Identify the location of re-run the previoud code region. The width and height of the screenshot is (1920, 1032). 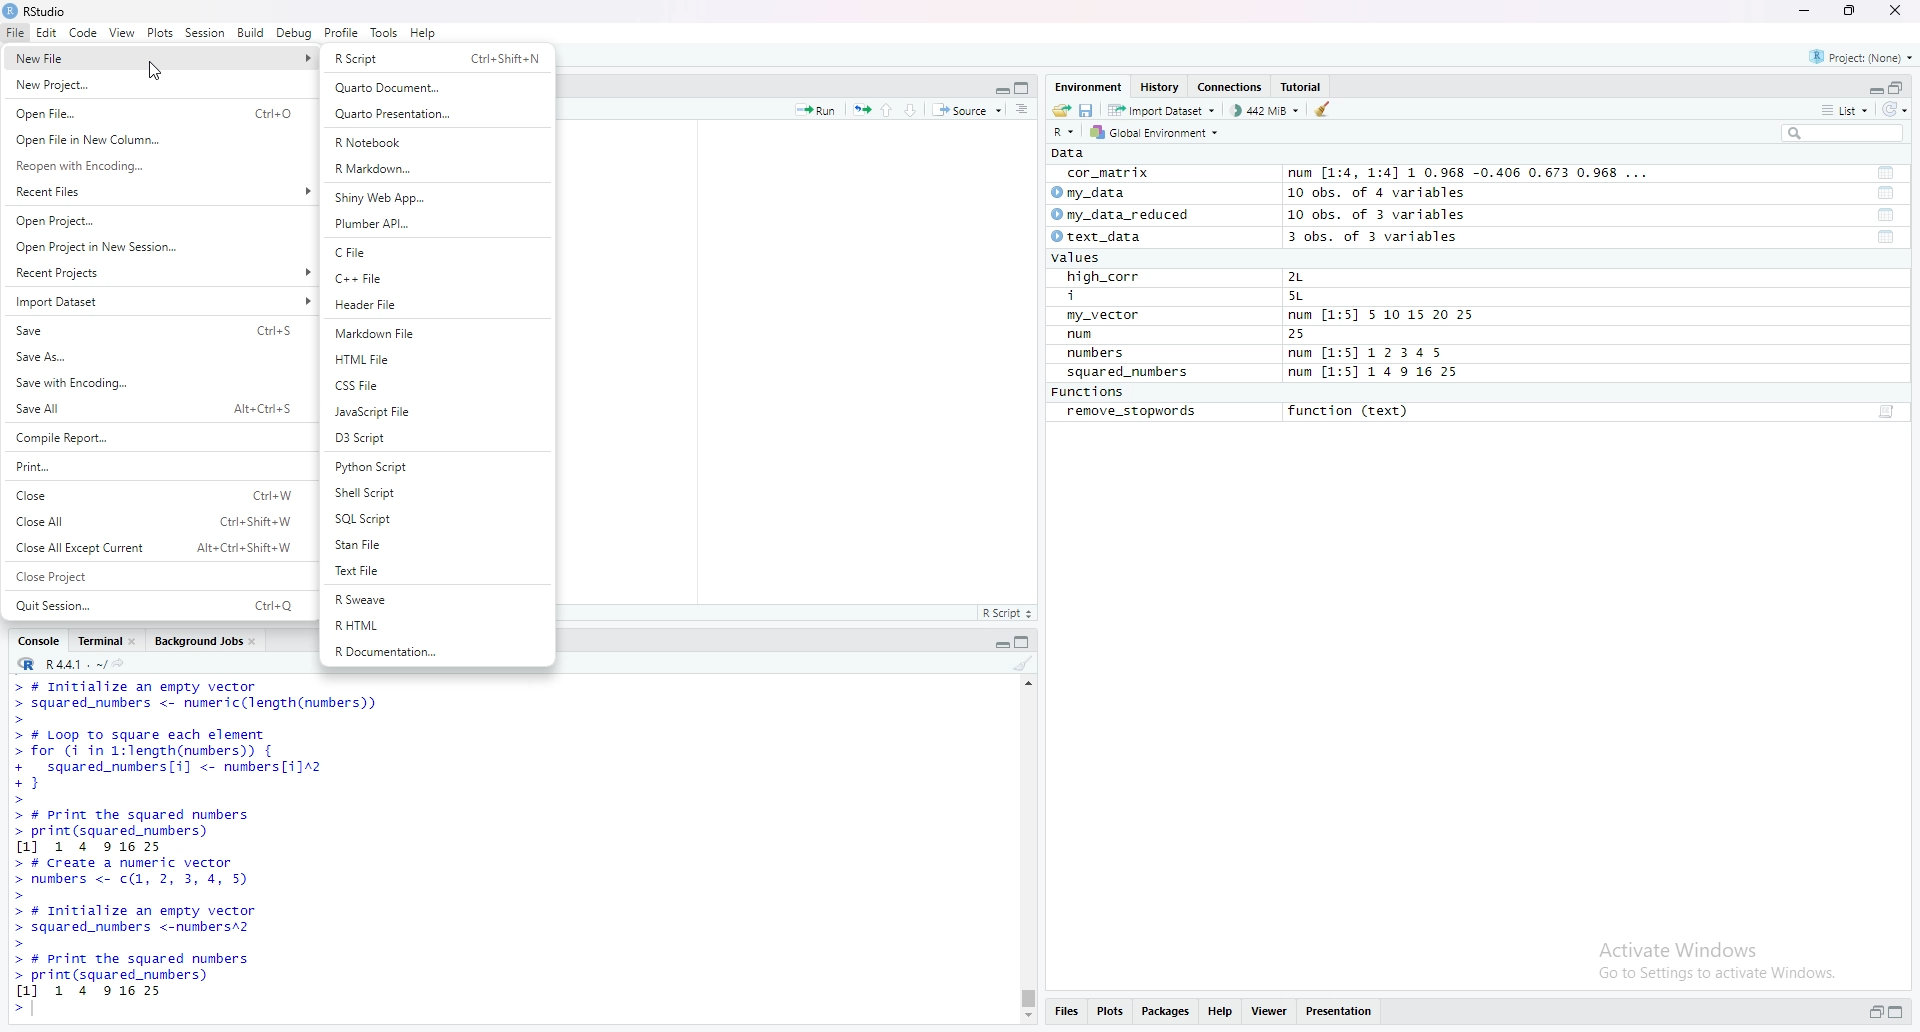
(861, 110).